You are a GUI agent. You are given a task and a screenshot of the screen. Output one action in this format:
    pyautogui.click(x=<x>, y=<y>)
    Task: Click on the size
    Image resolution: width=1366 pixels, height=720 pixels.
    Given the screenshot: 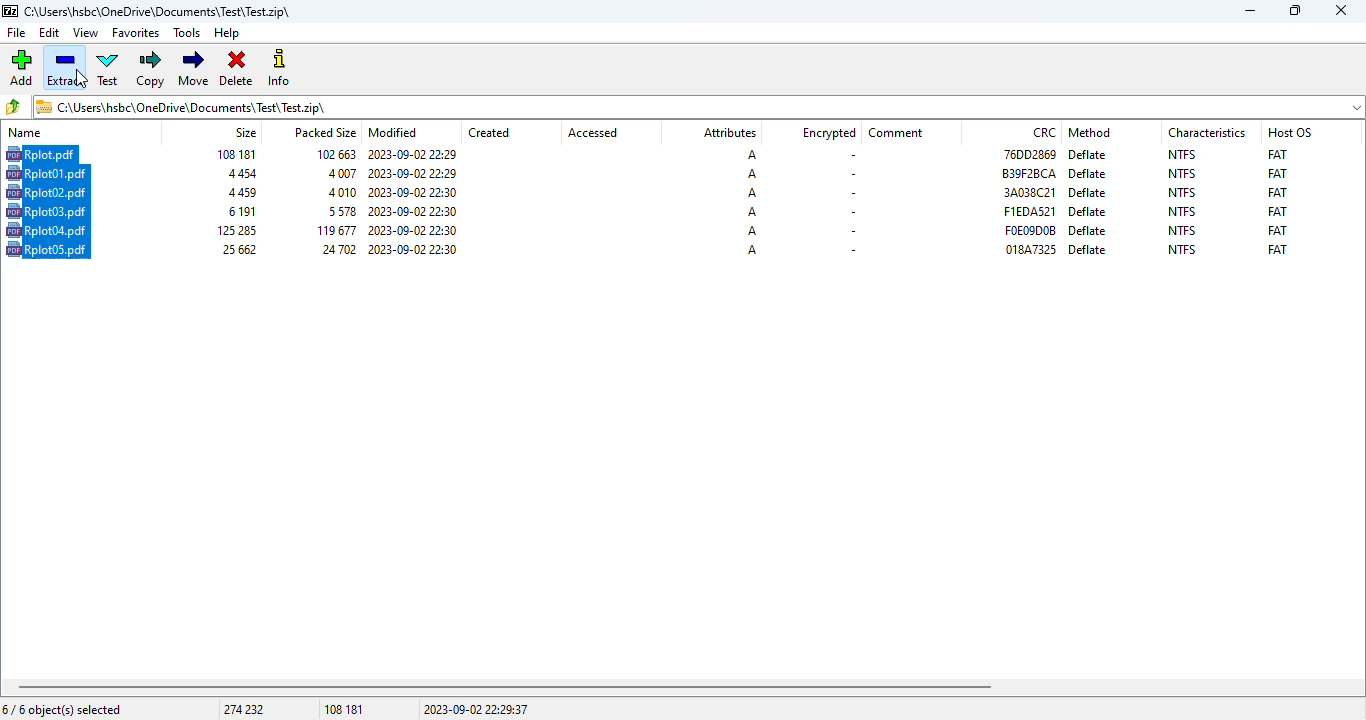 What is the action you would take?
    pyautogui.click(x=234, y=230)
    